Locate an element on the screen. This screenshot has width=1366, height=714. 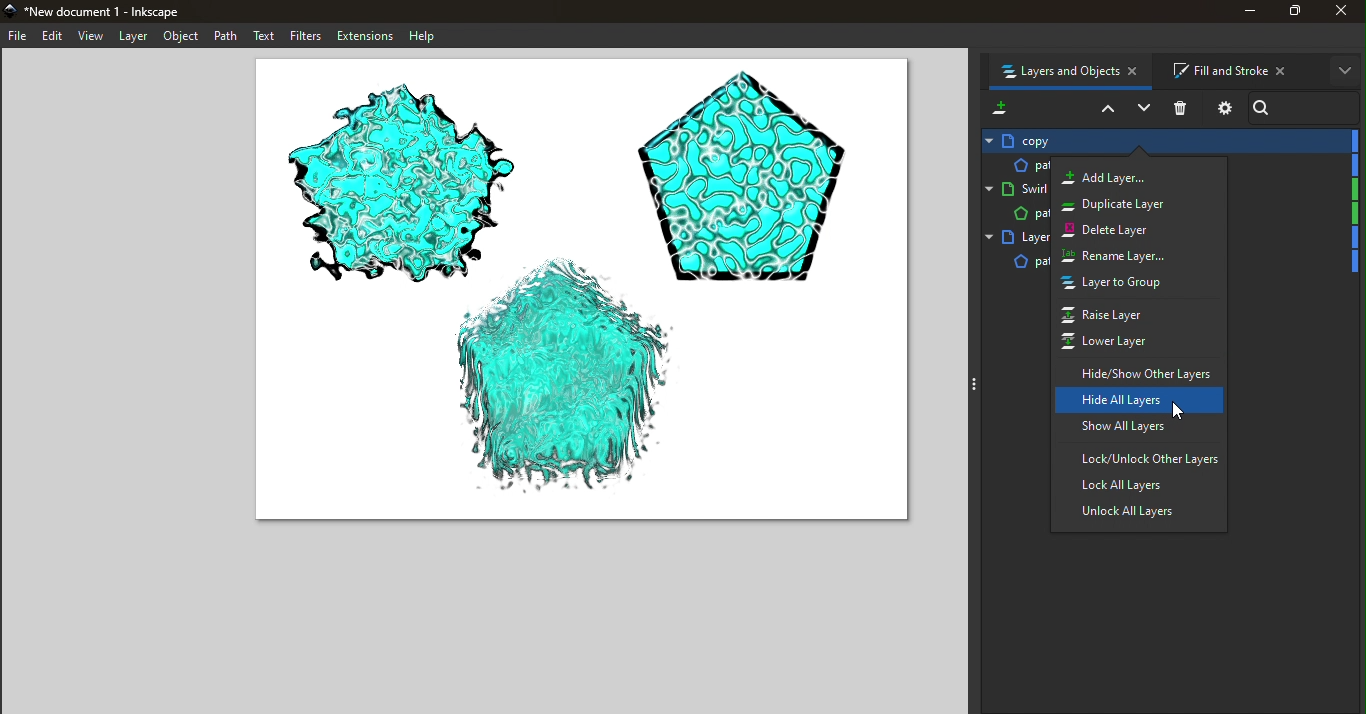
Search bar is located at coordinates (1305, 106).